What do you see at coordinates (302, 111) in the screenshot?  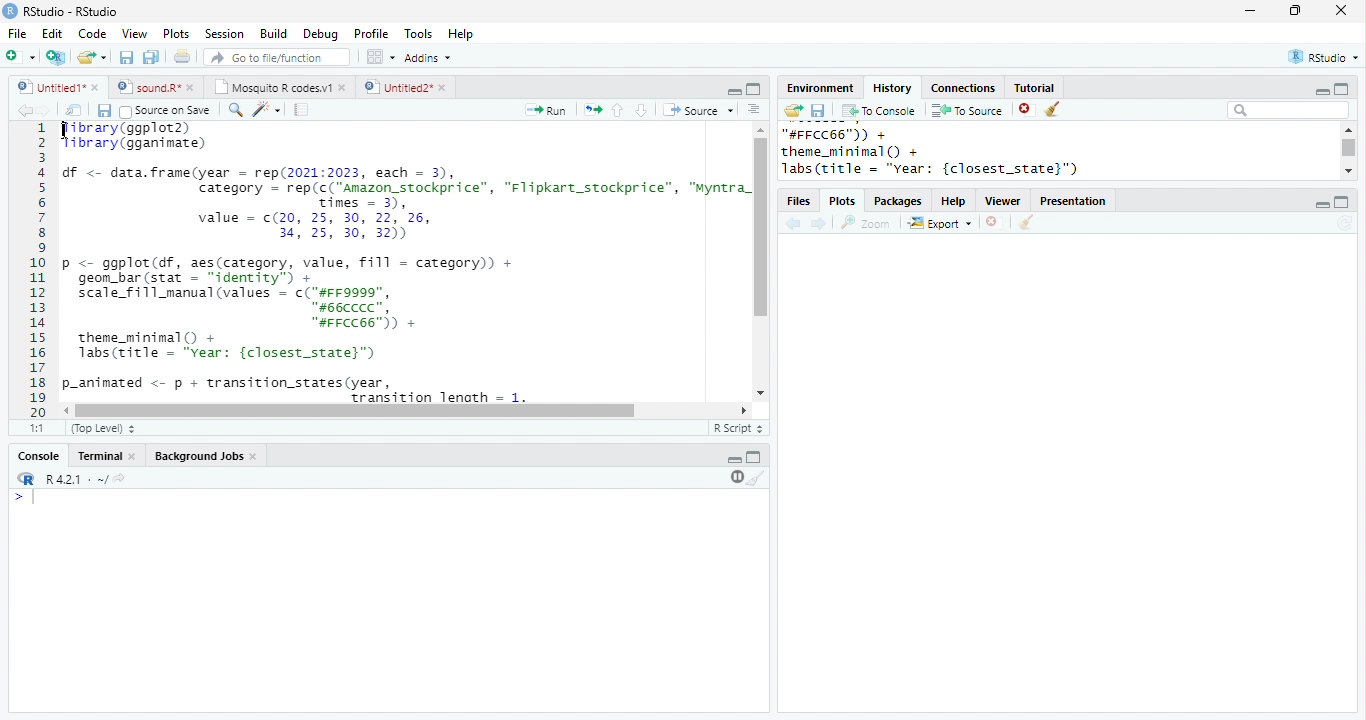 I see `compile report` at bounding box center [302, 111].